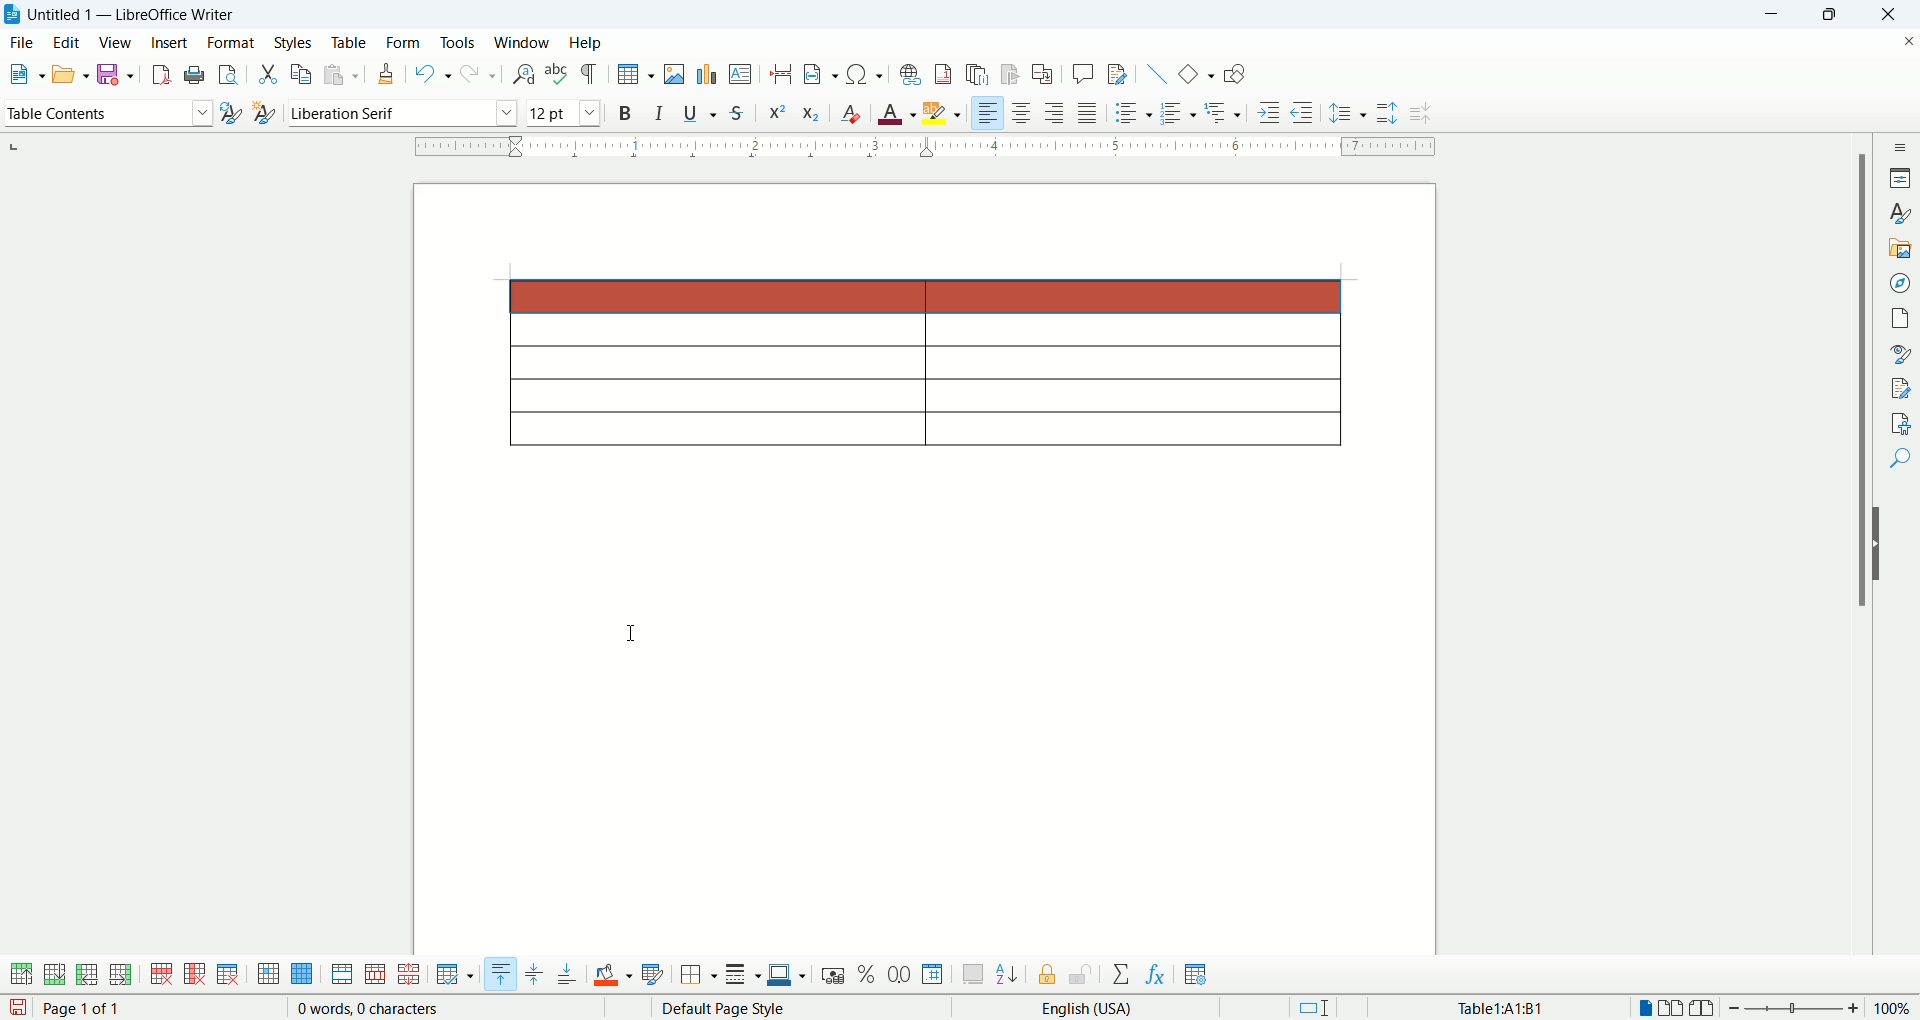  I want to click on form, so click(405, 45).